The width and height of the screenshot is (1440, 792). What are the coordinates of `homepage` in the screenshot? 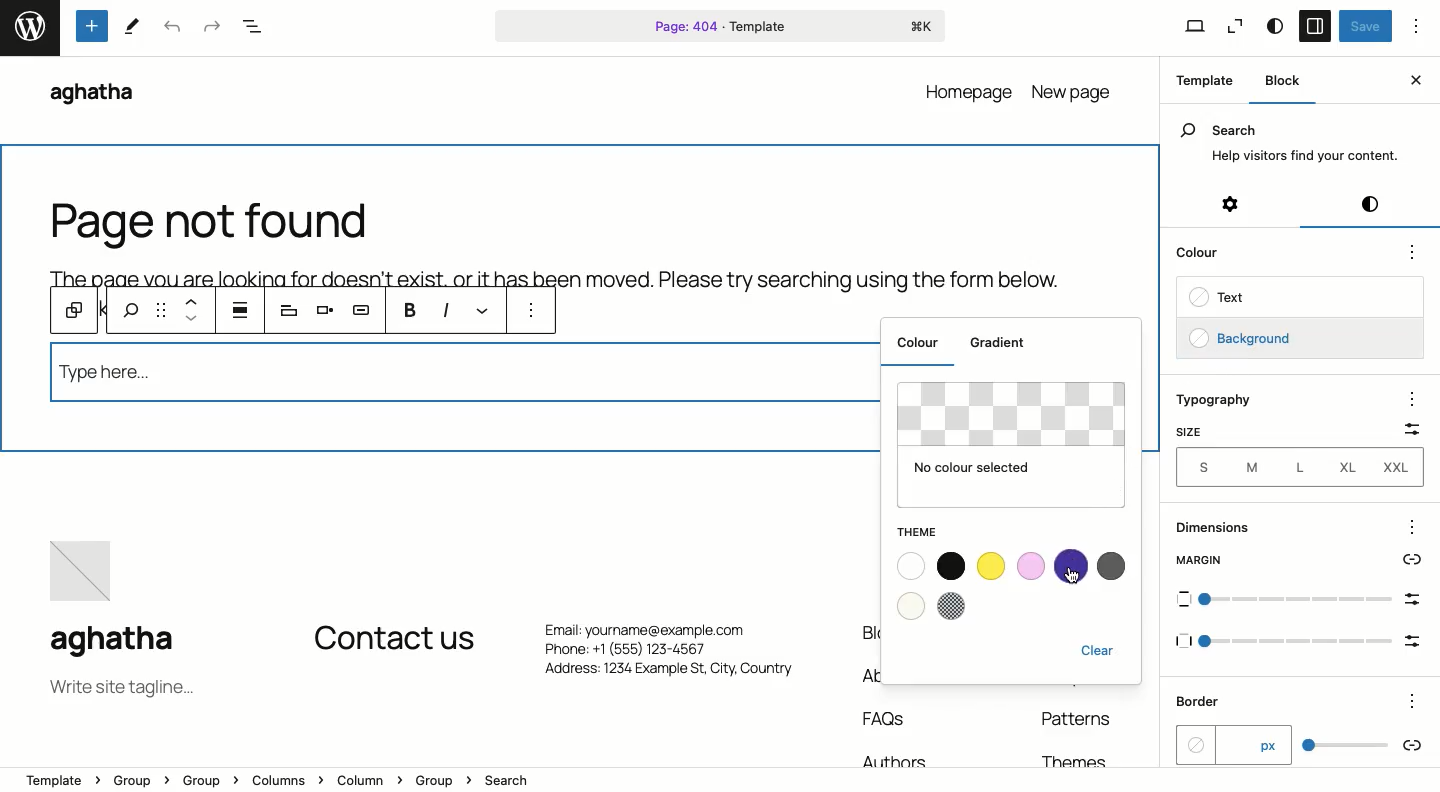 It's located at (970, 90).